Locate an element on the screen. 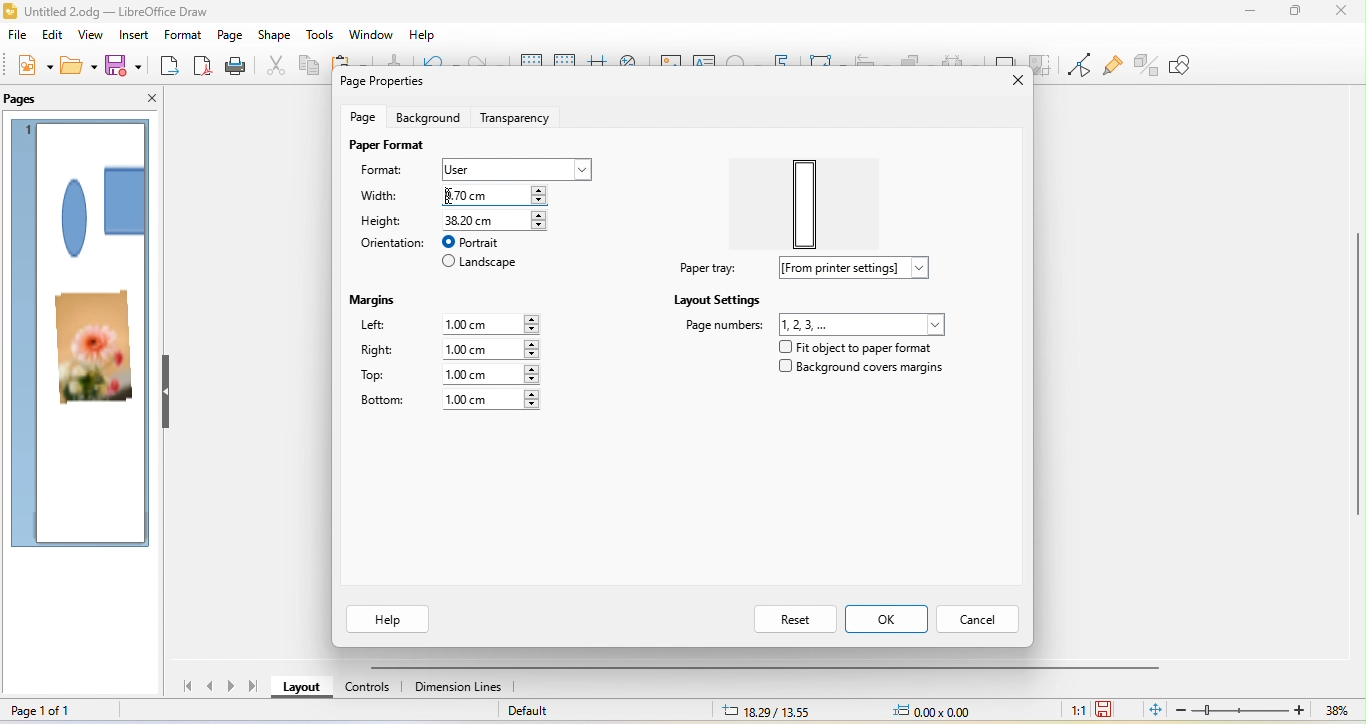 Image resolution: width=1366 pixels, height=724 pixels. 1.00 cm is located at coordinates (493, 373).